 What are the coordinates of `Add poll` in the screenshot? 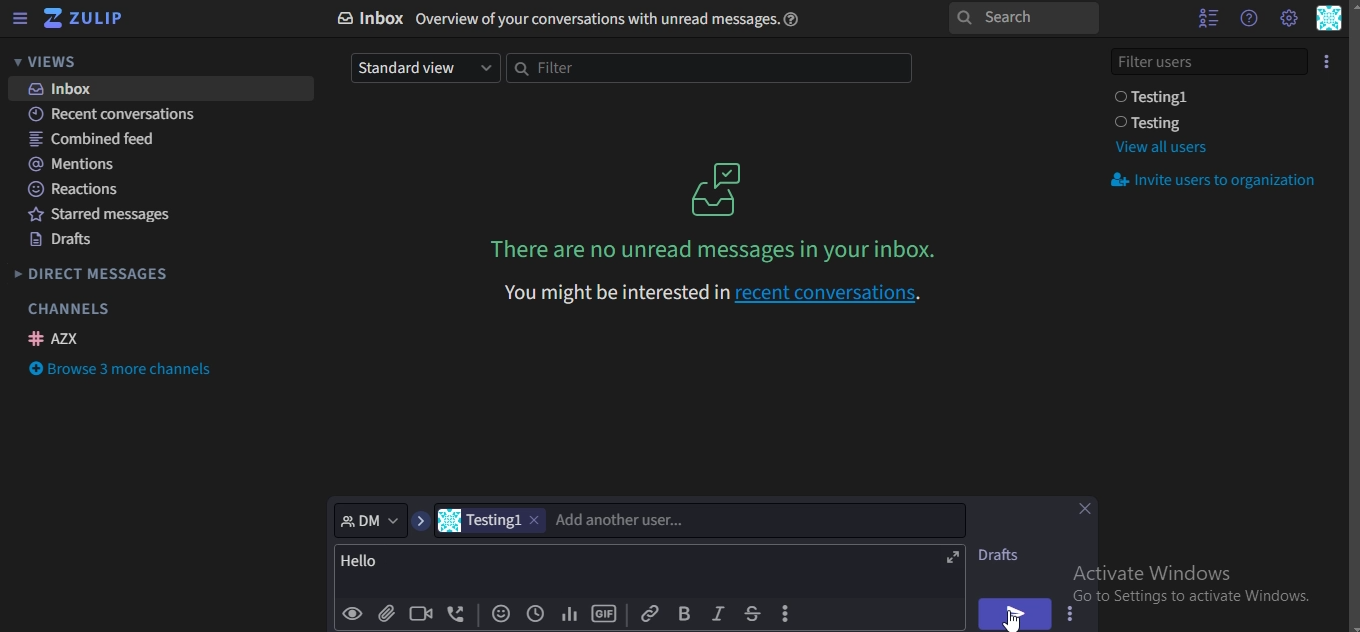 It's located at (569, 615).